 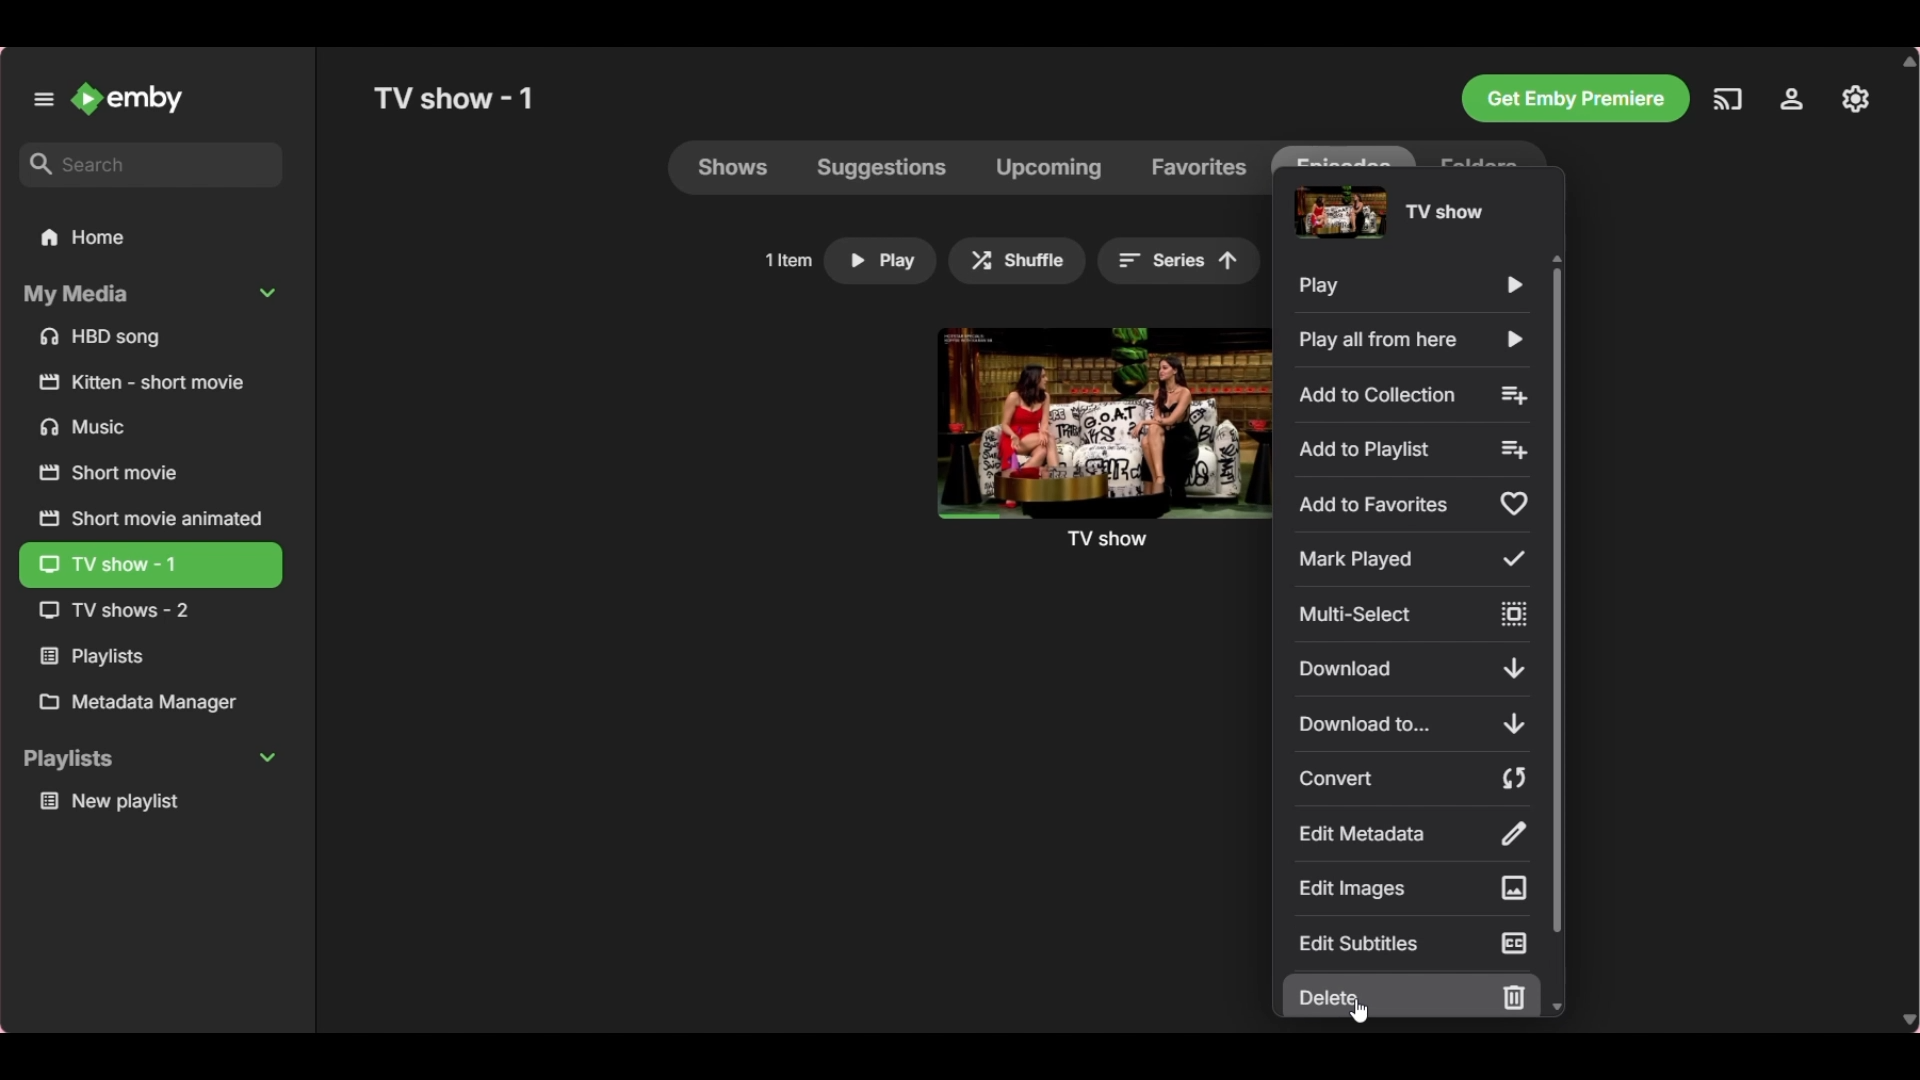 I want to click on Short film, so click(x=149, y=517).